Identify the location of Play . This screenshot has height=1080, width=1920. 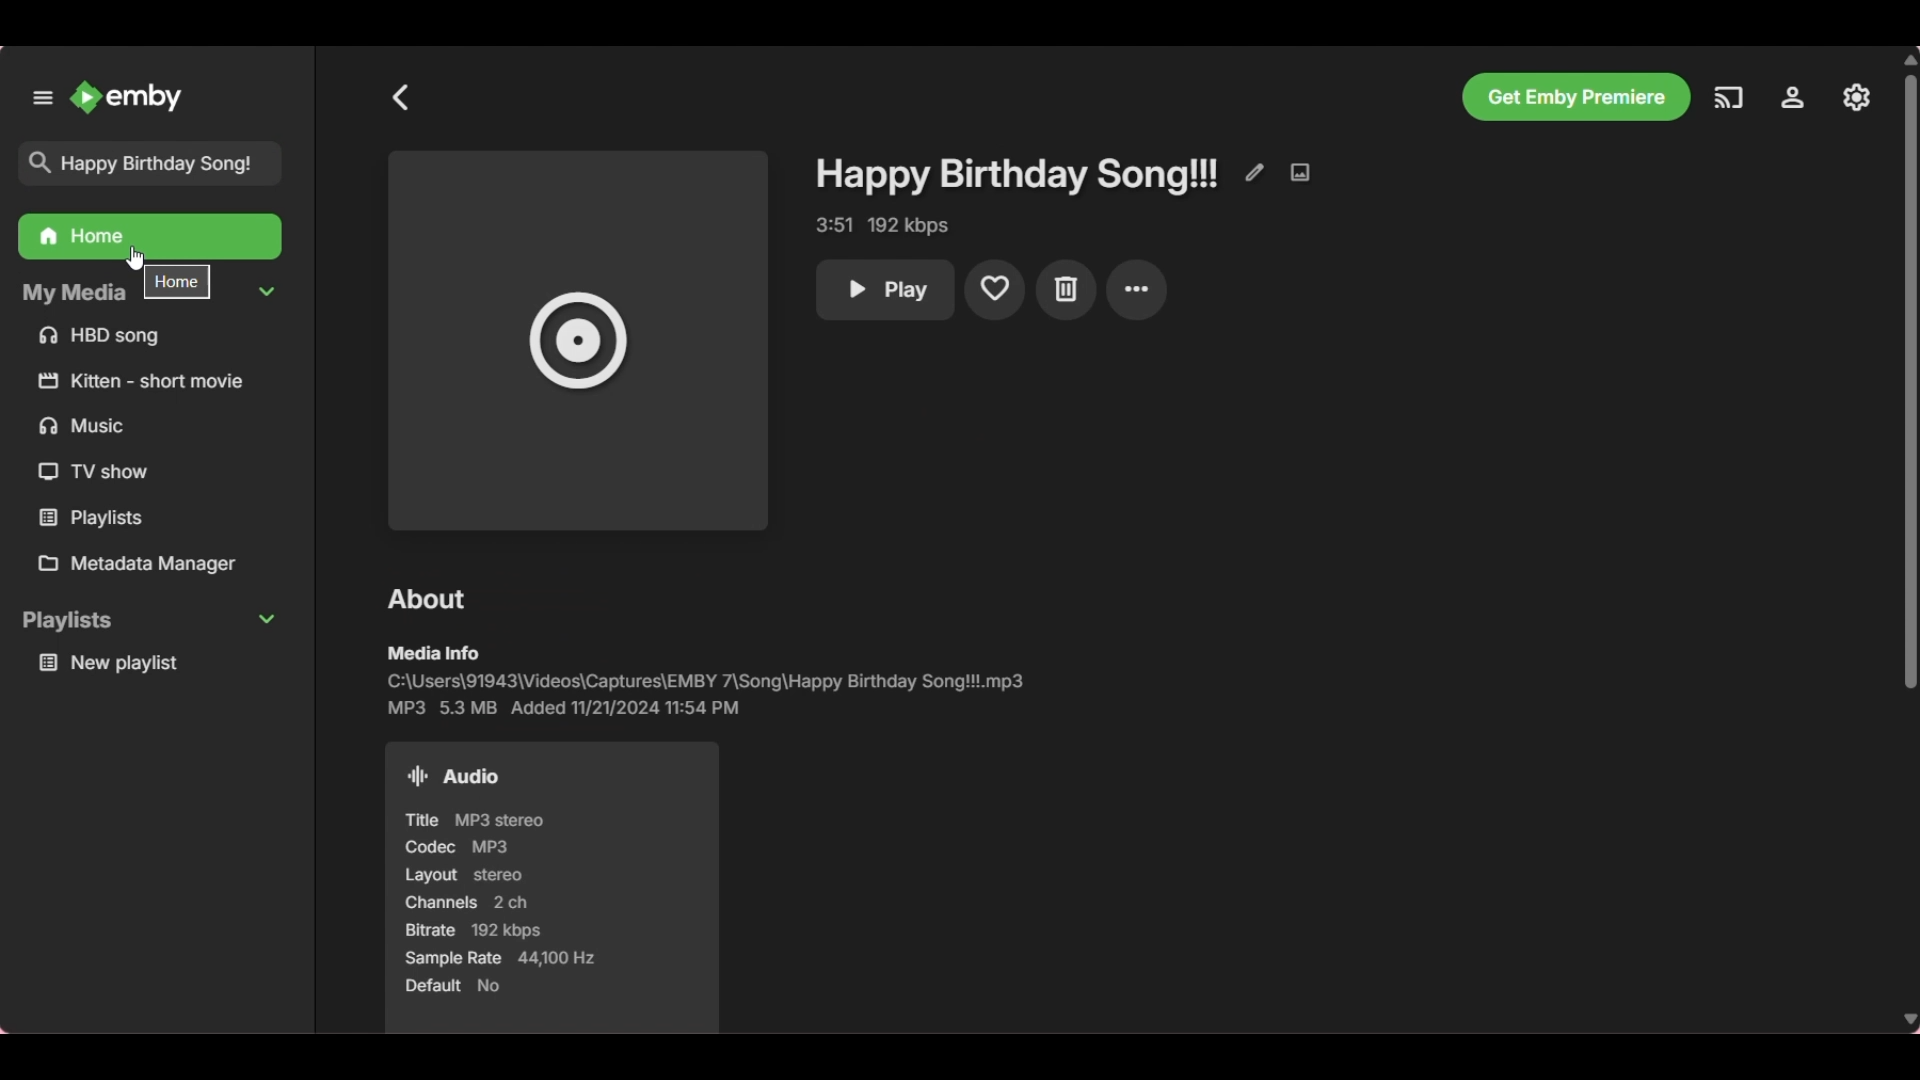
(893, 293).